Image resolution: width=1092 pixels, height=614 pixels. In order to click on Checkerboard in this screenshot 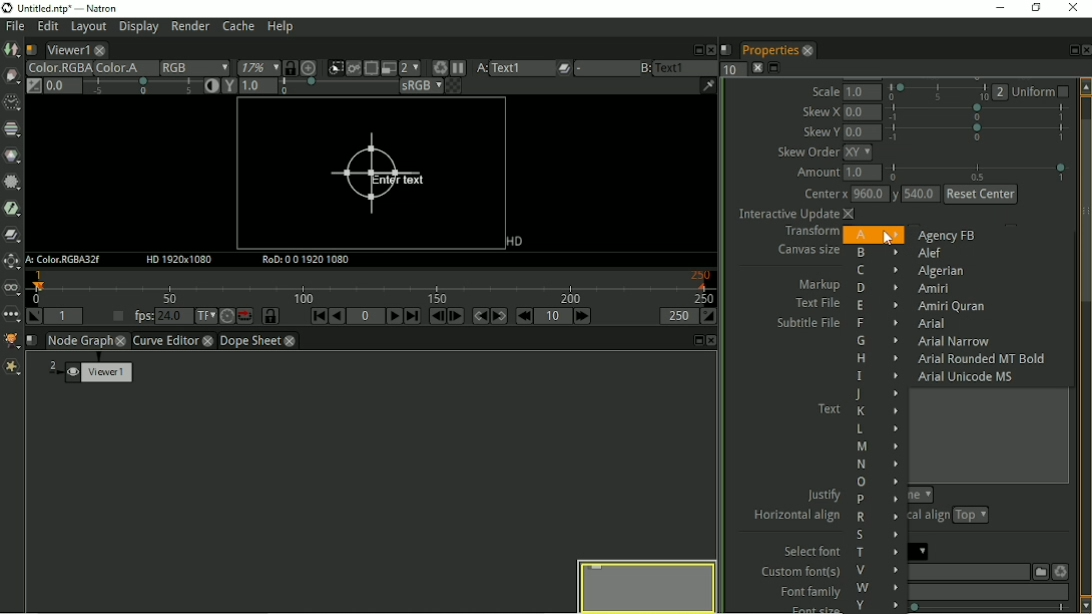, I will do `click(455, 87)`.